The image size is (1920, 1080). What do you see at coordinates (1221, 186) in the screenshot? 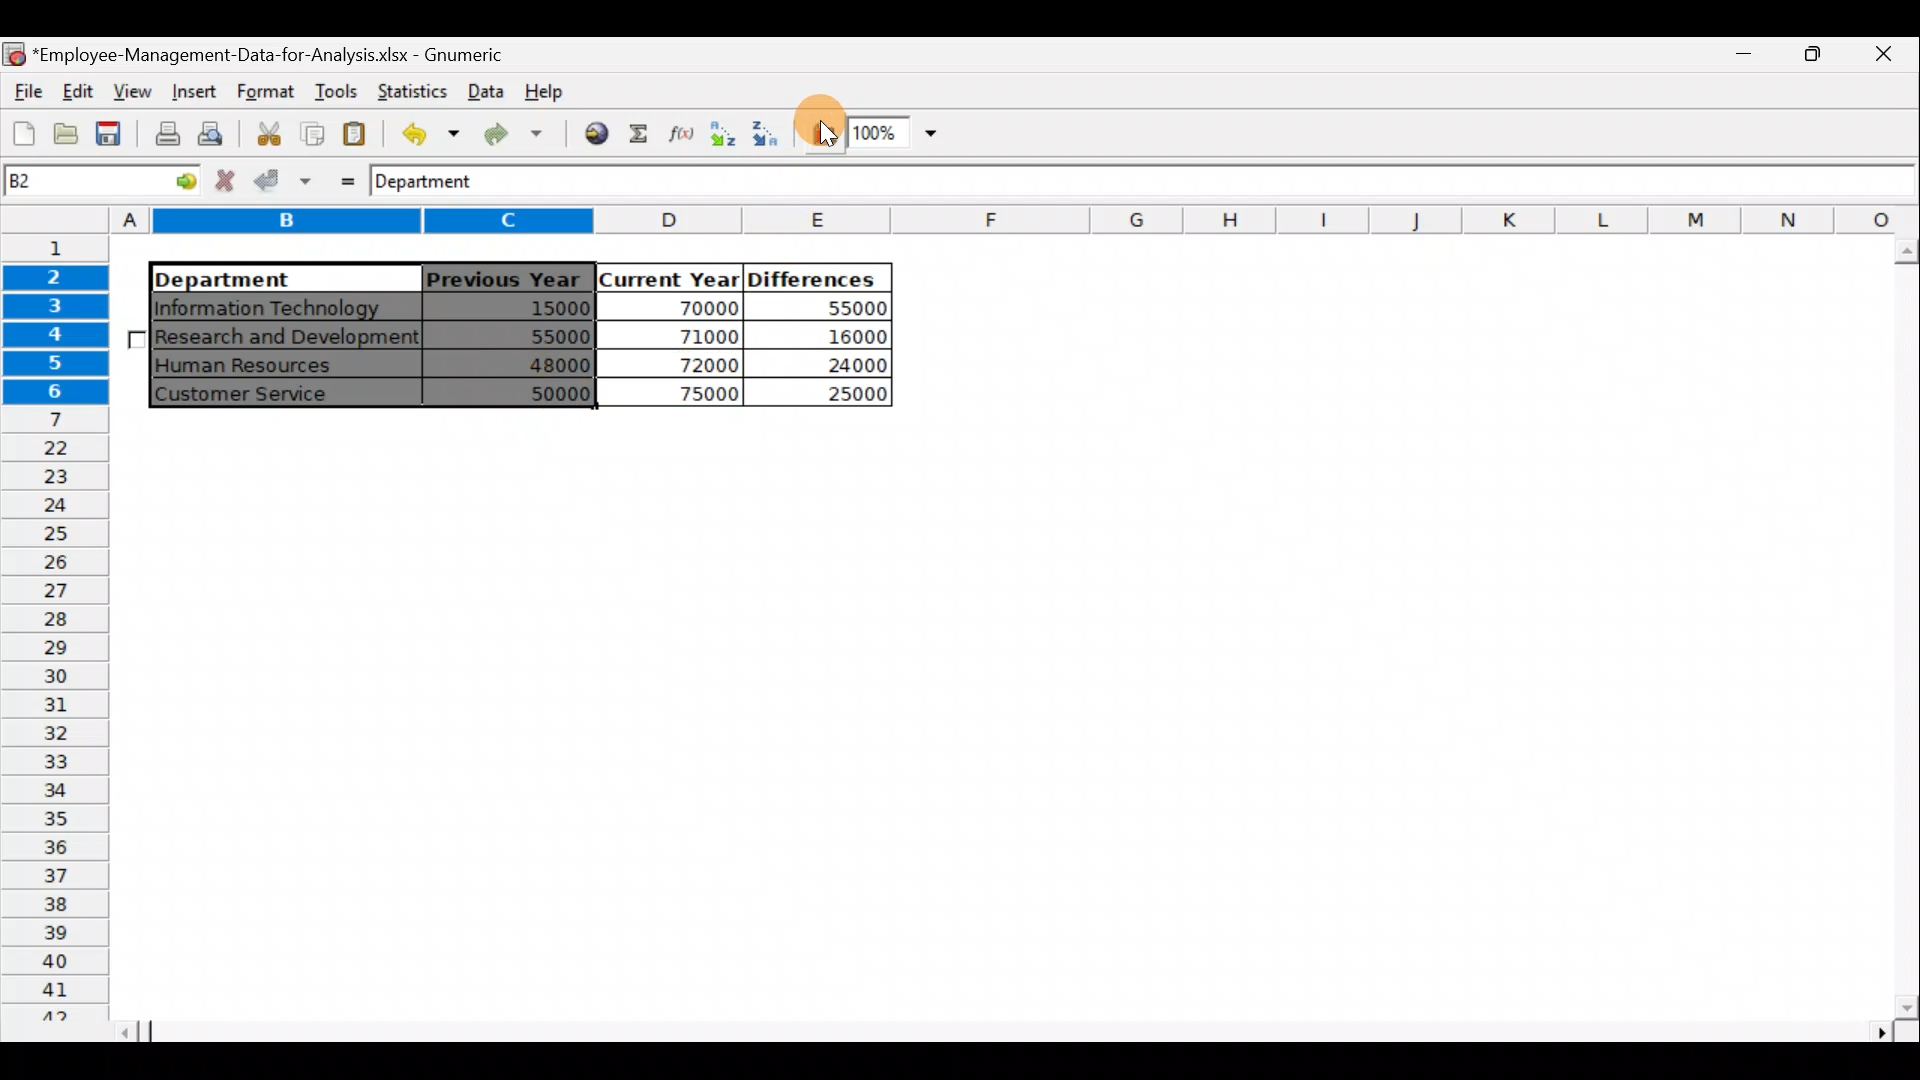
I see `Formula bar` at bounding box center [1221, 186].